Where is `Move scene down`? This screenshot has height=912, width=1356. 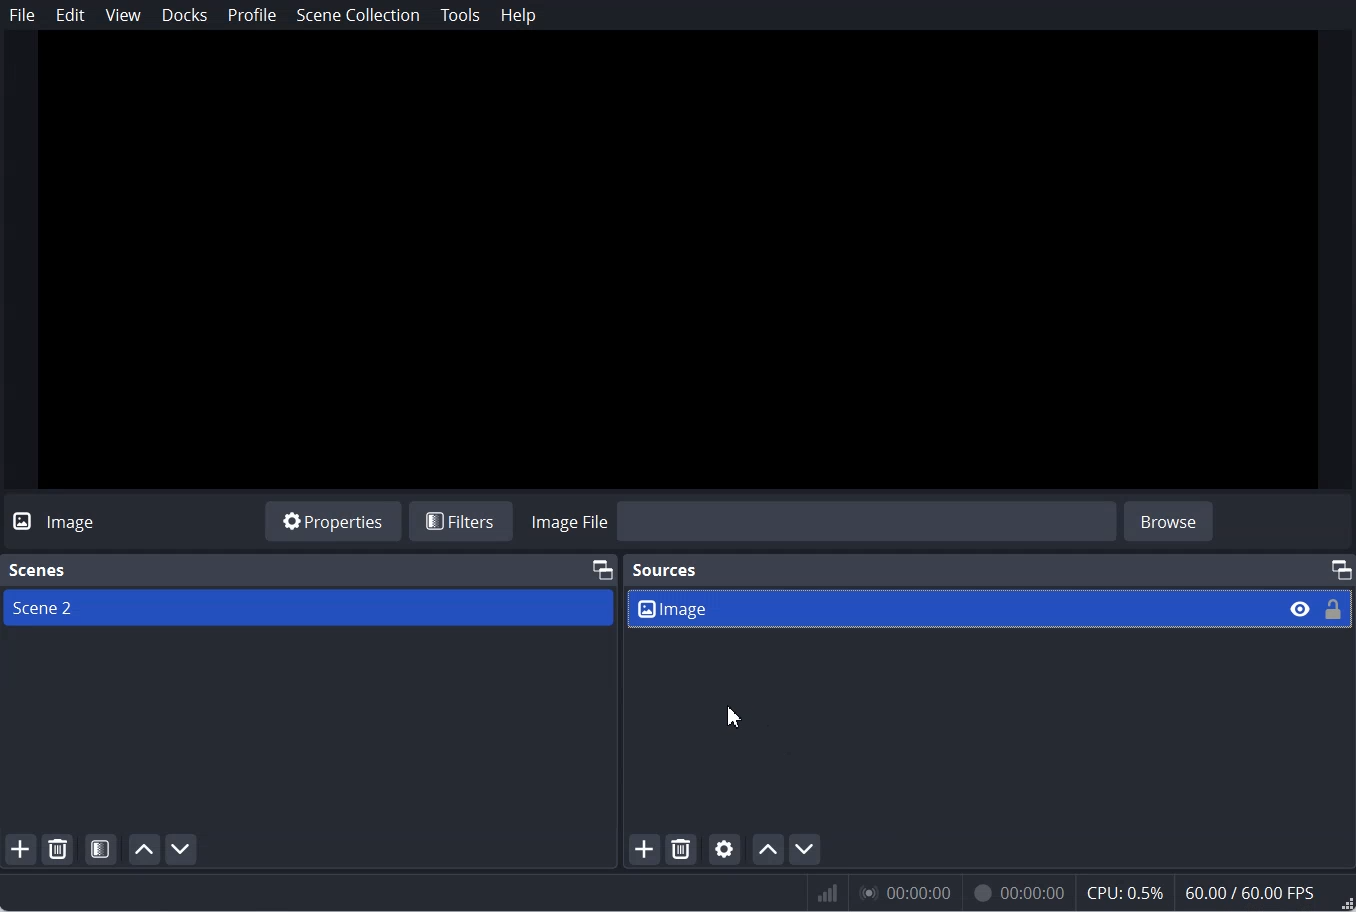 Move scene down is located at coordinates (181, 849).